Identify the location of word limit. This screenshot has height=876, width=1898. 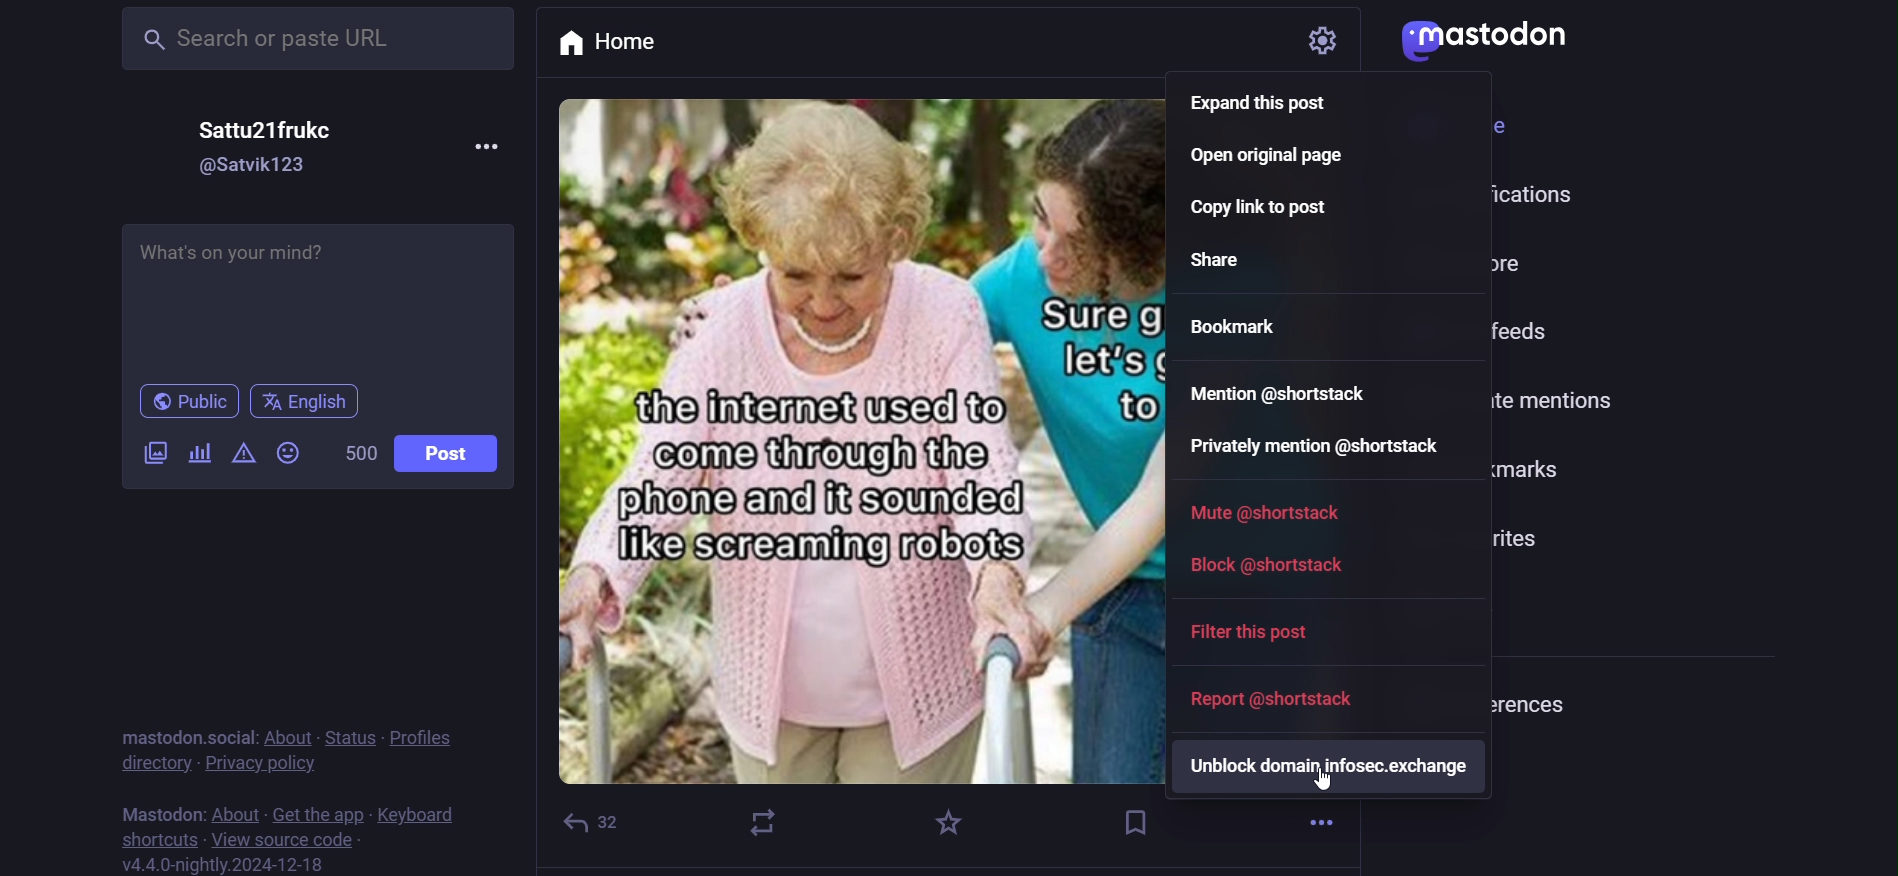
(361, 451).